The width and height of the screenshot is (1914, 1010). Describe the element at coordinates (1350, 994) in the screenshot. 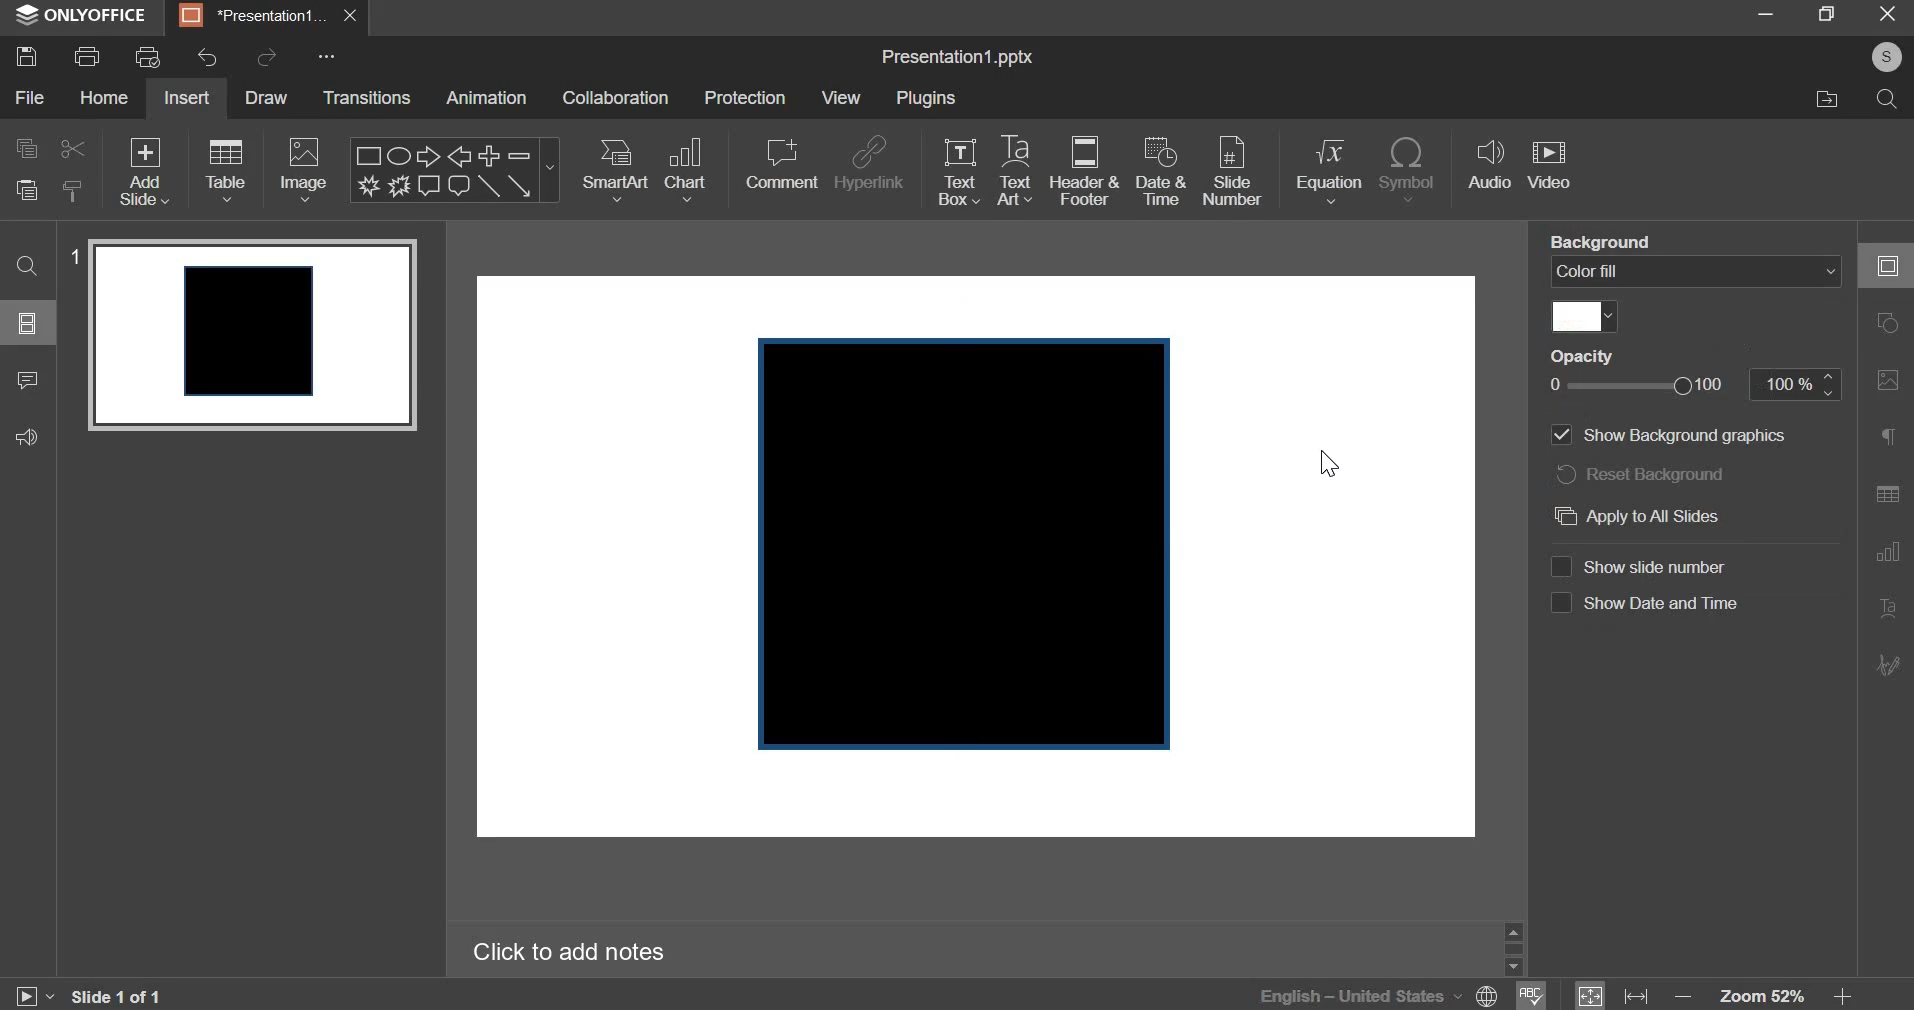

I see `language` at that location.